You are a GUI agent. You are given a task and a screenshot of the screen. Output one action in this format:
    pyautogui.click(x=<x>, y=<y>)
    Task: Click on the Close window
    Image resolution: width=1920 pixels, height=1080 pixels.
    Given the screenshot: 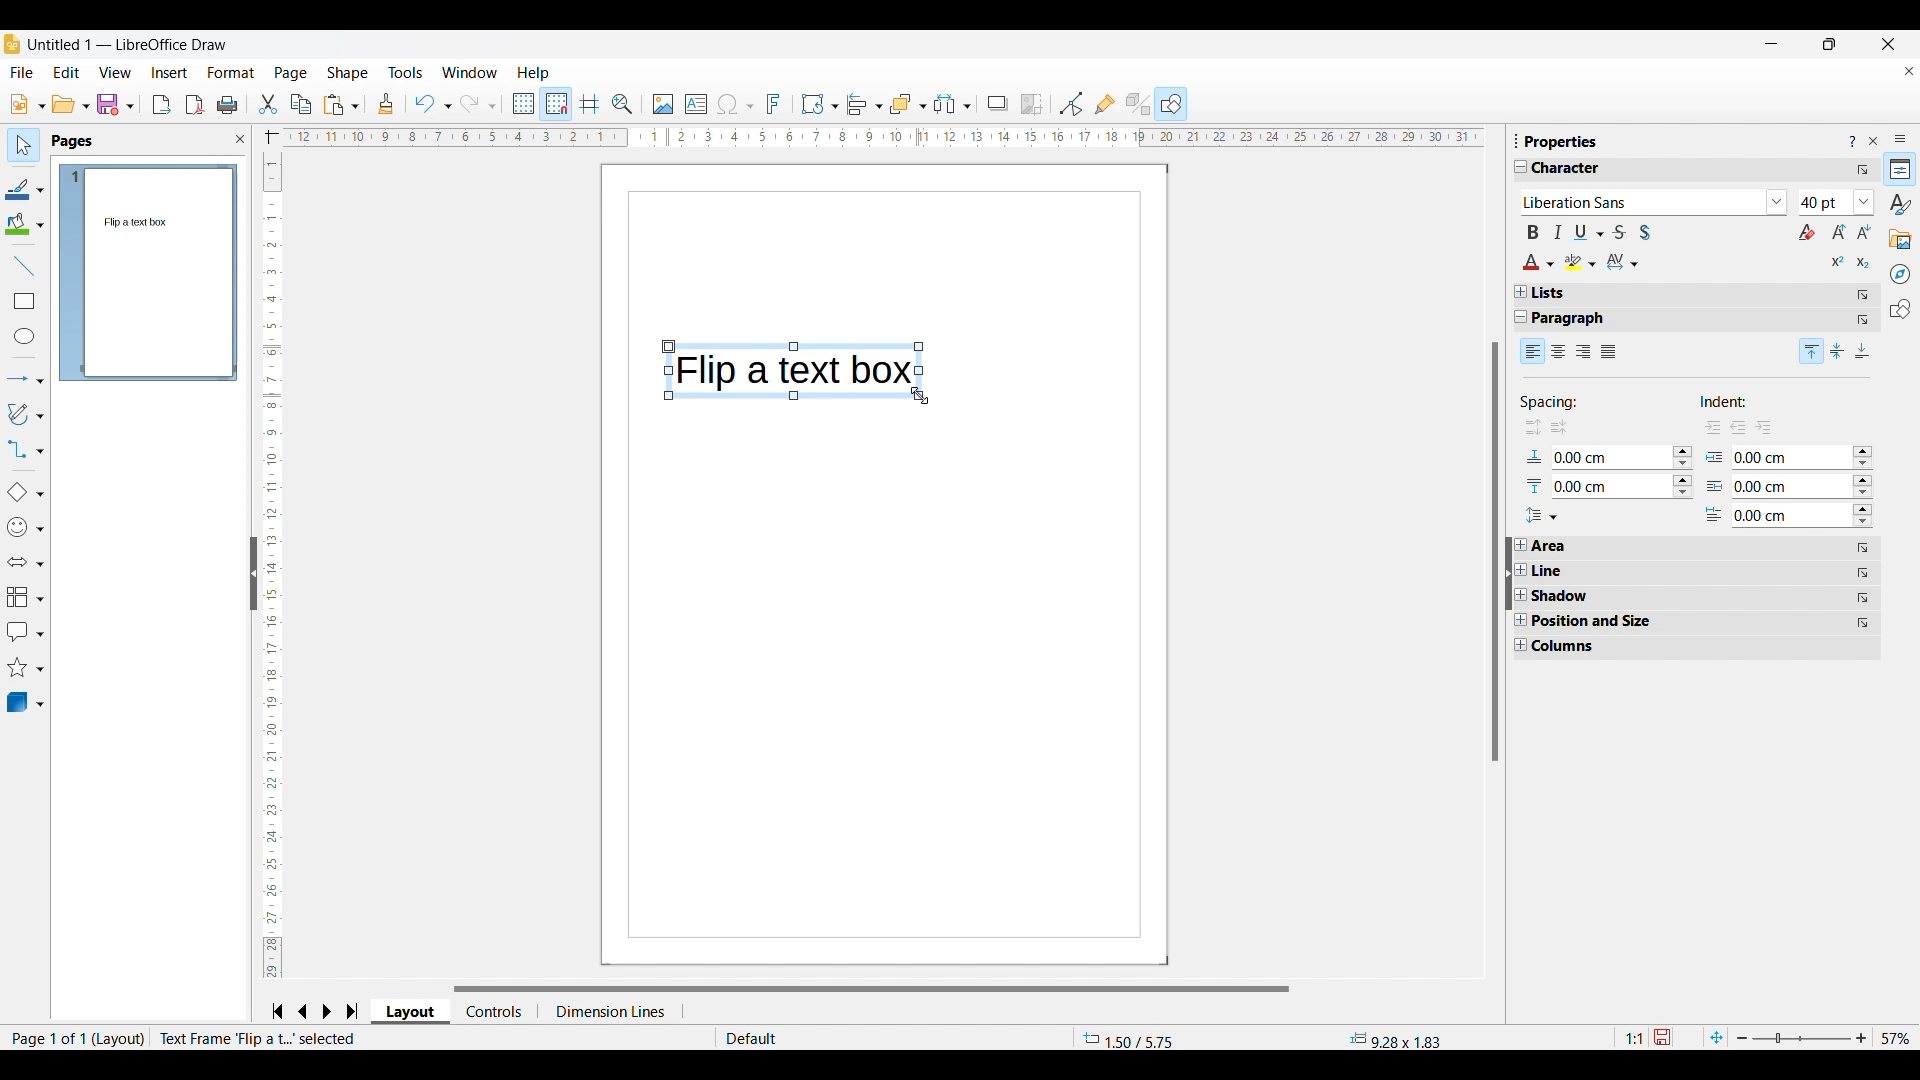 What is the action you would take?
    pyautogui.click(x=1889, y=44)
    